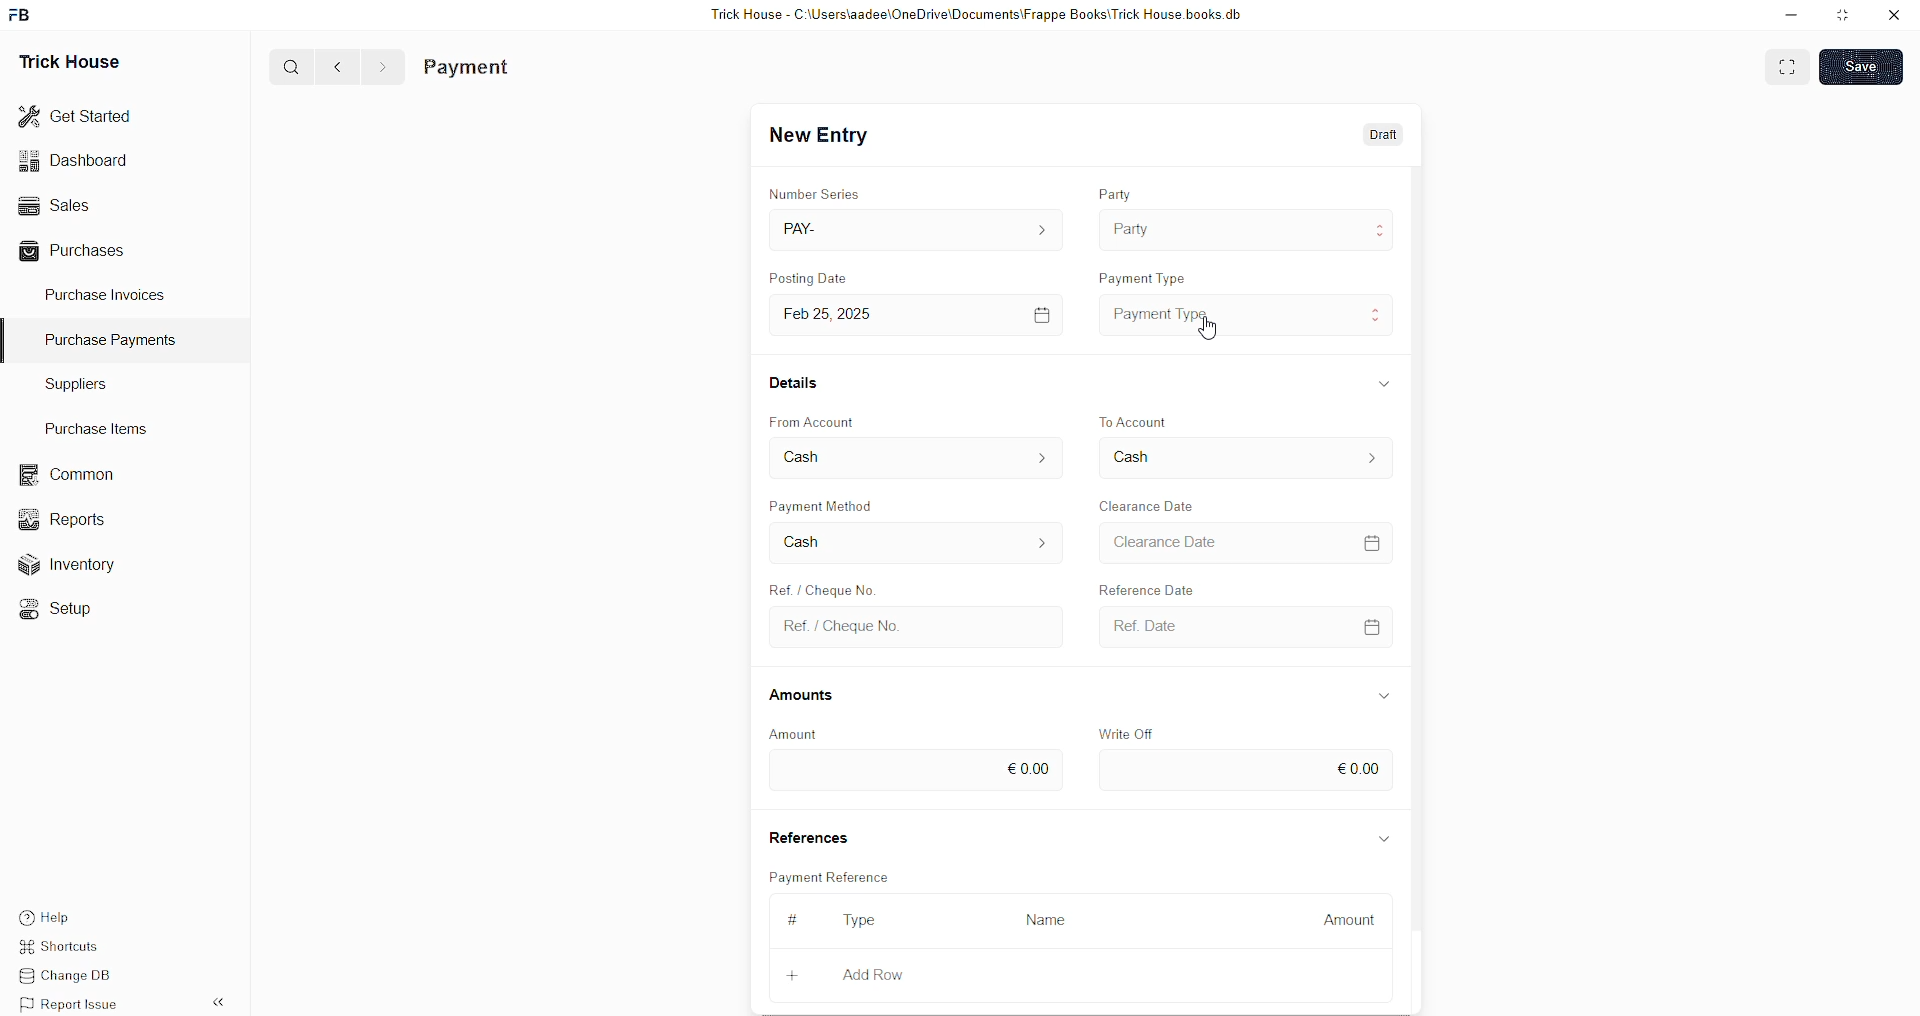 Image resolution: width=1920 pixels, height=1016 pixels. Describe the element at coordinates (70, 475) in the screenshot. I see `common` at that location.